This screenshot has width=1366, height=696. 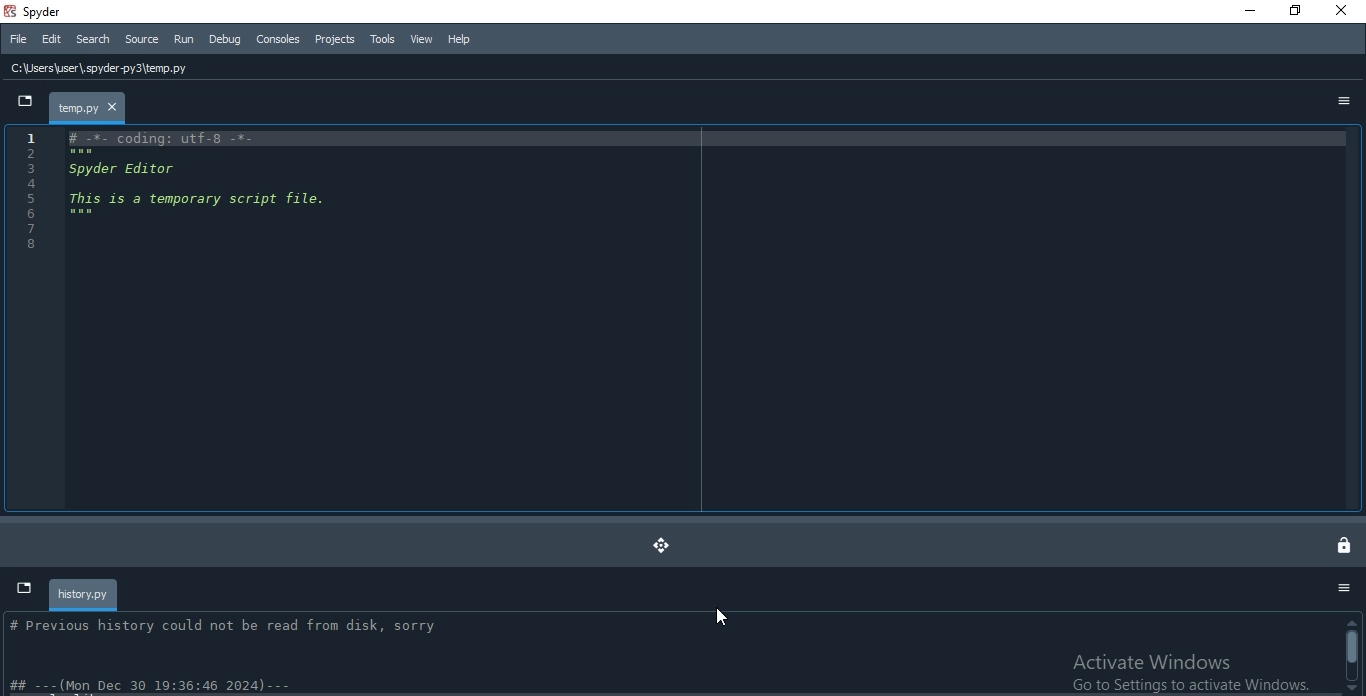 I want to click on spyder, so click(x=40, y=12).